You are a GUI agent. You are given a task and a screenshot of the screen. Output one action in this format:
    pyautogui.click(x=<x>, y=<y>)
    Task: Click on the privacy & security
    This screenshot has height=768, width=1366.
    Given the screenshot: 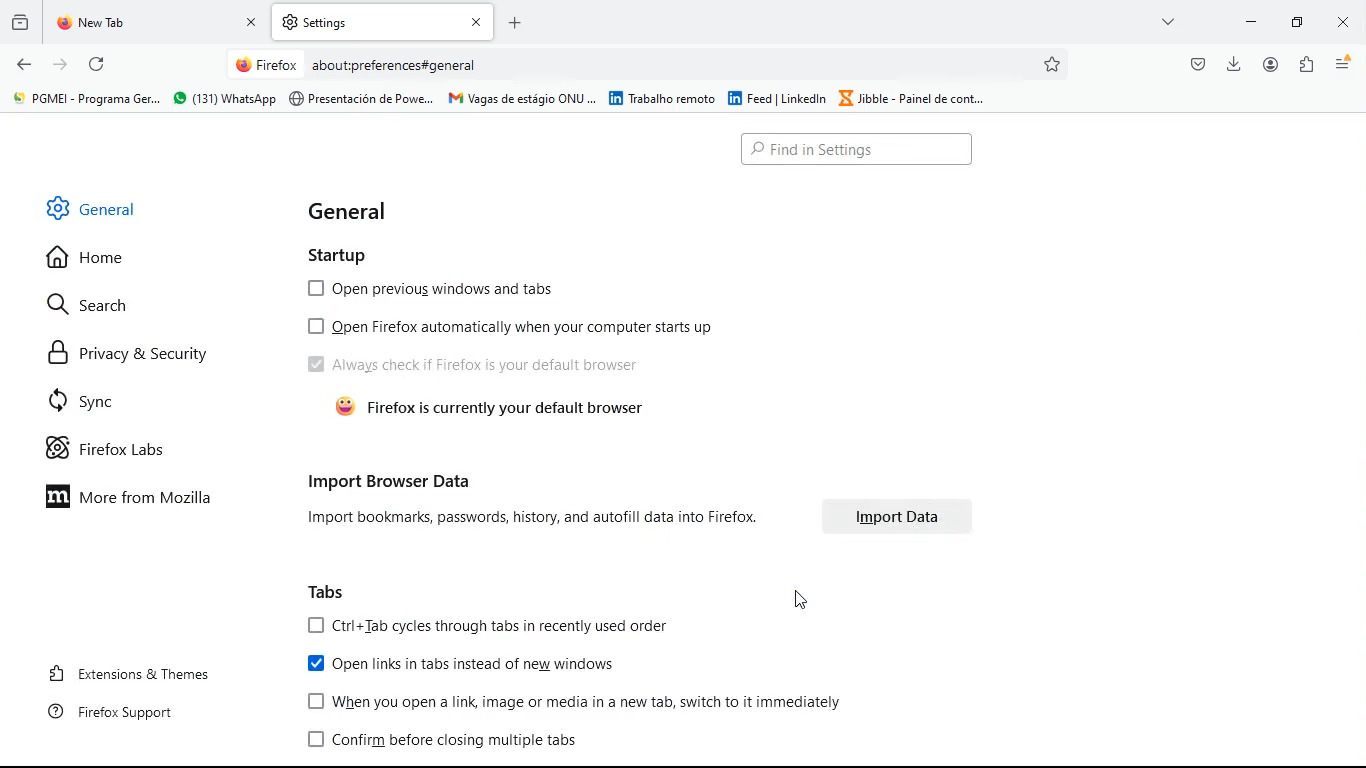 What is the action you would take?
    pyautogui.click(x=143, y=354)
    